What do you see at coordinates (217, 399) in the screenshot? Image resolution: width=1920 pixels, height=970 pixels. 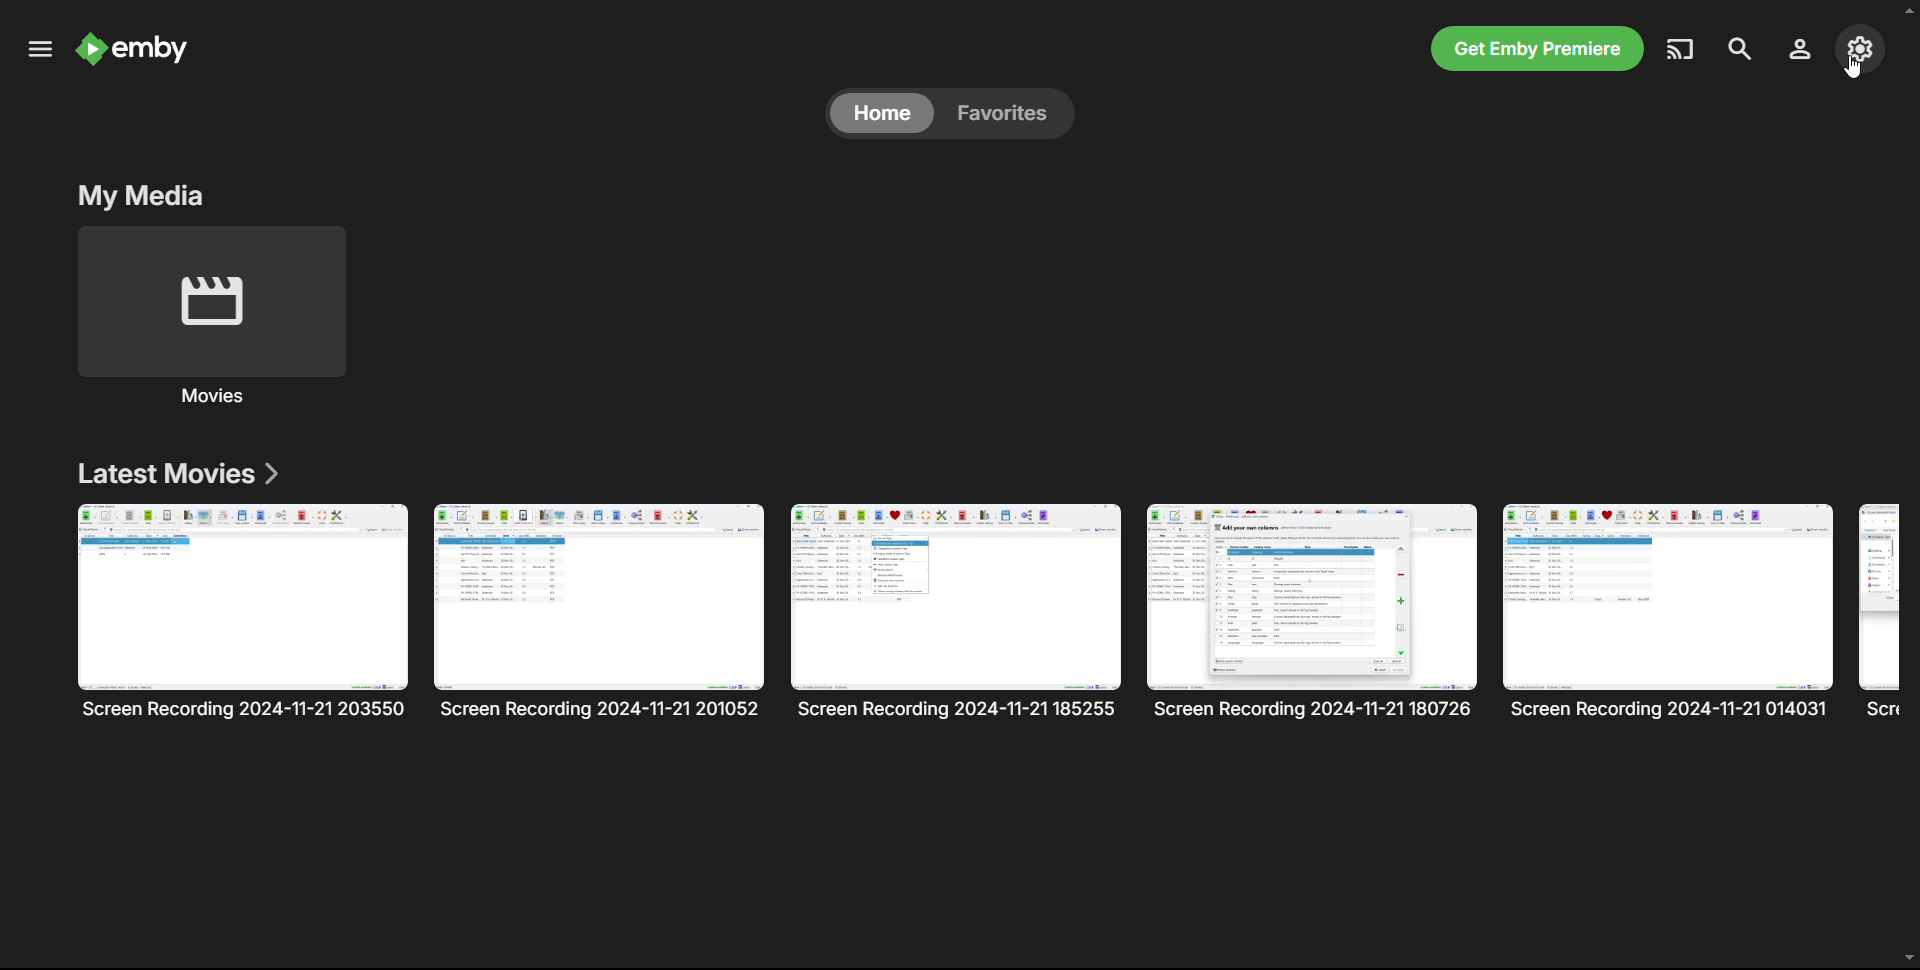 I see `movies` at bounding box center [217, 399].